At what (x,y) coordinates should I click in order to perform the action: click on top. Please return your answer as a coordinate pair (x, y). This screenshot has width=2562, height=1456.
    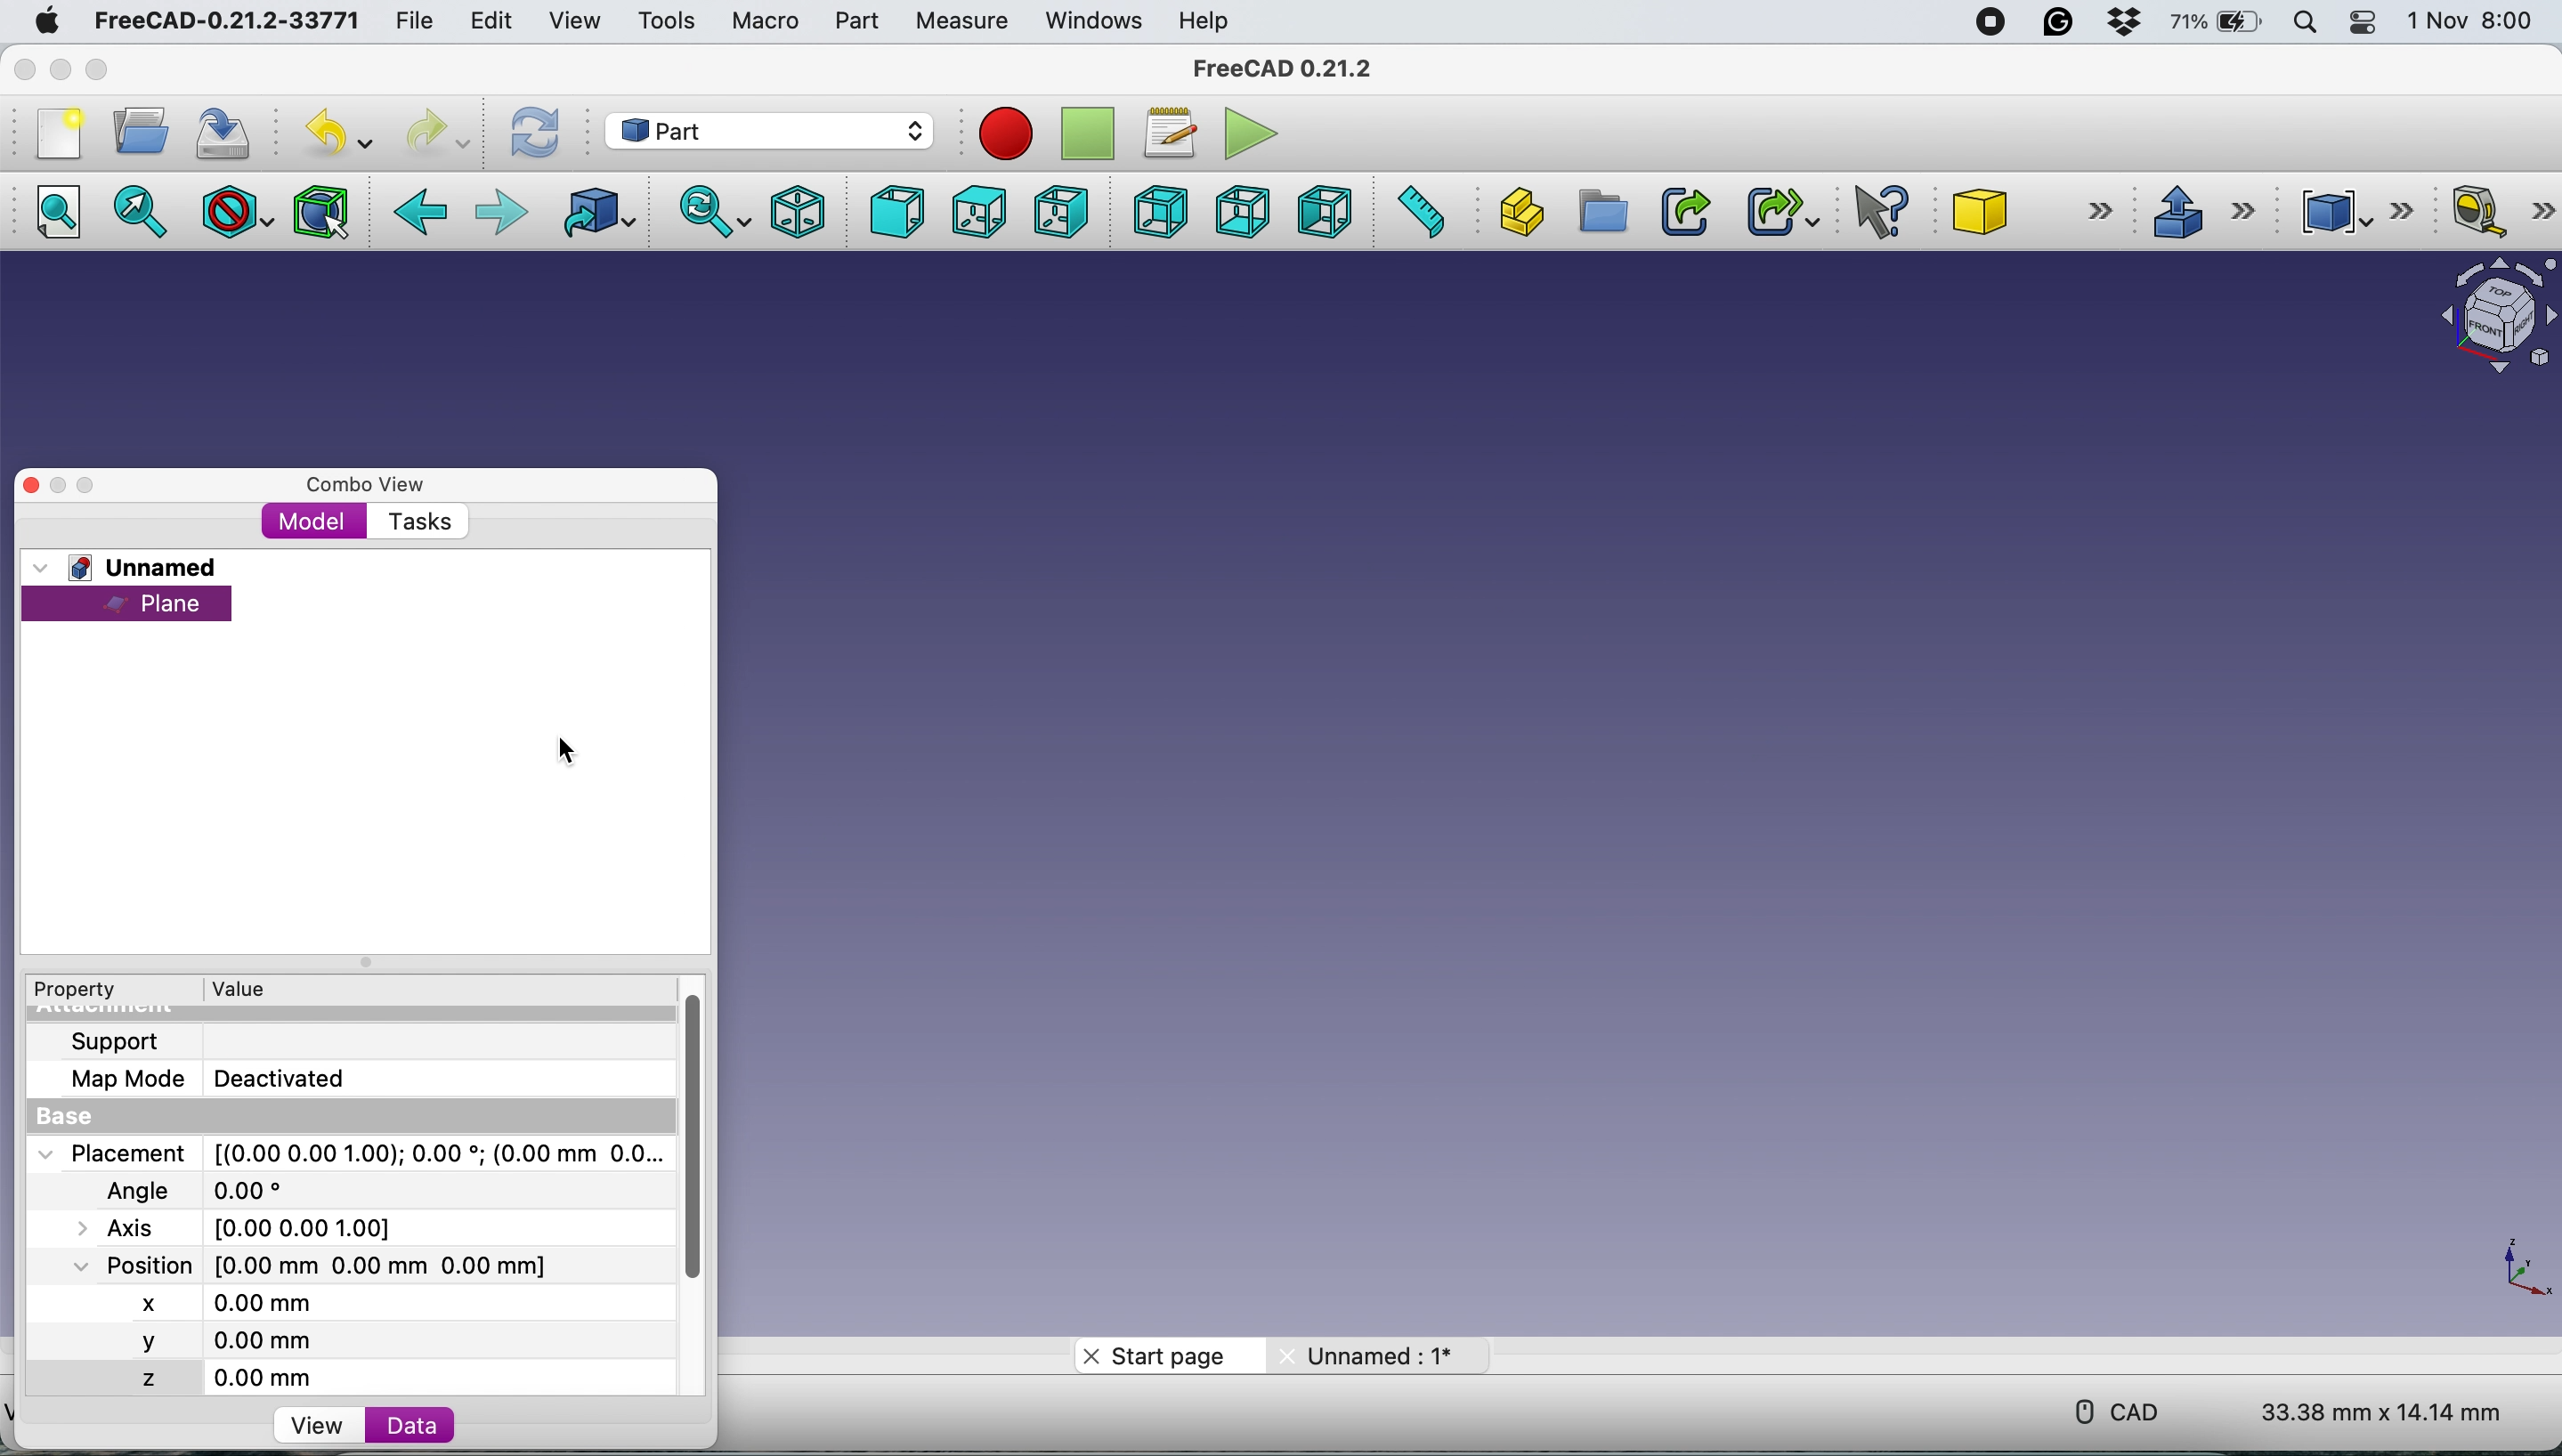
    Looking at the image, I should click on (977, 213).